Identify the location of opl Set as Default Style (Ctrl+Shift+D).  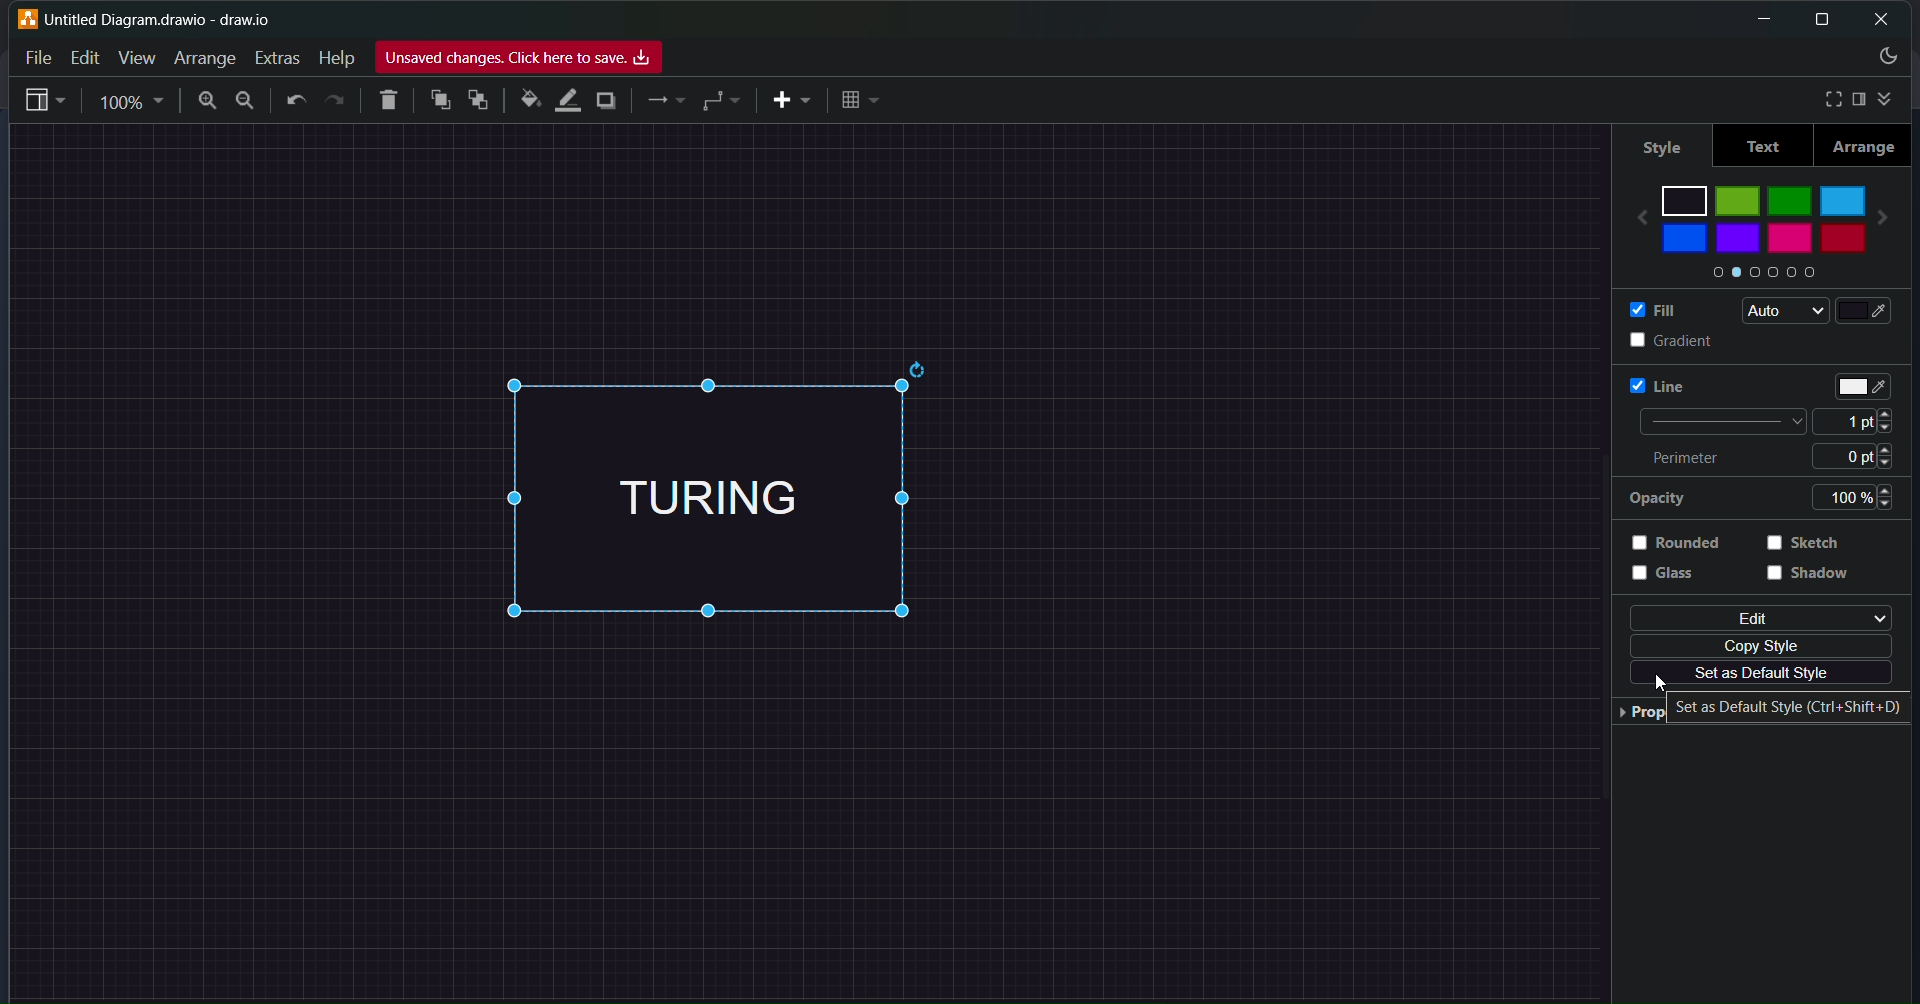
(1786, 706).